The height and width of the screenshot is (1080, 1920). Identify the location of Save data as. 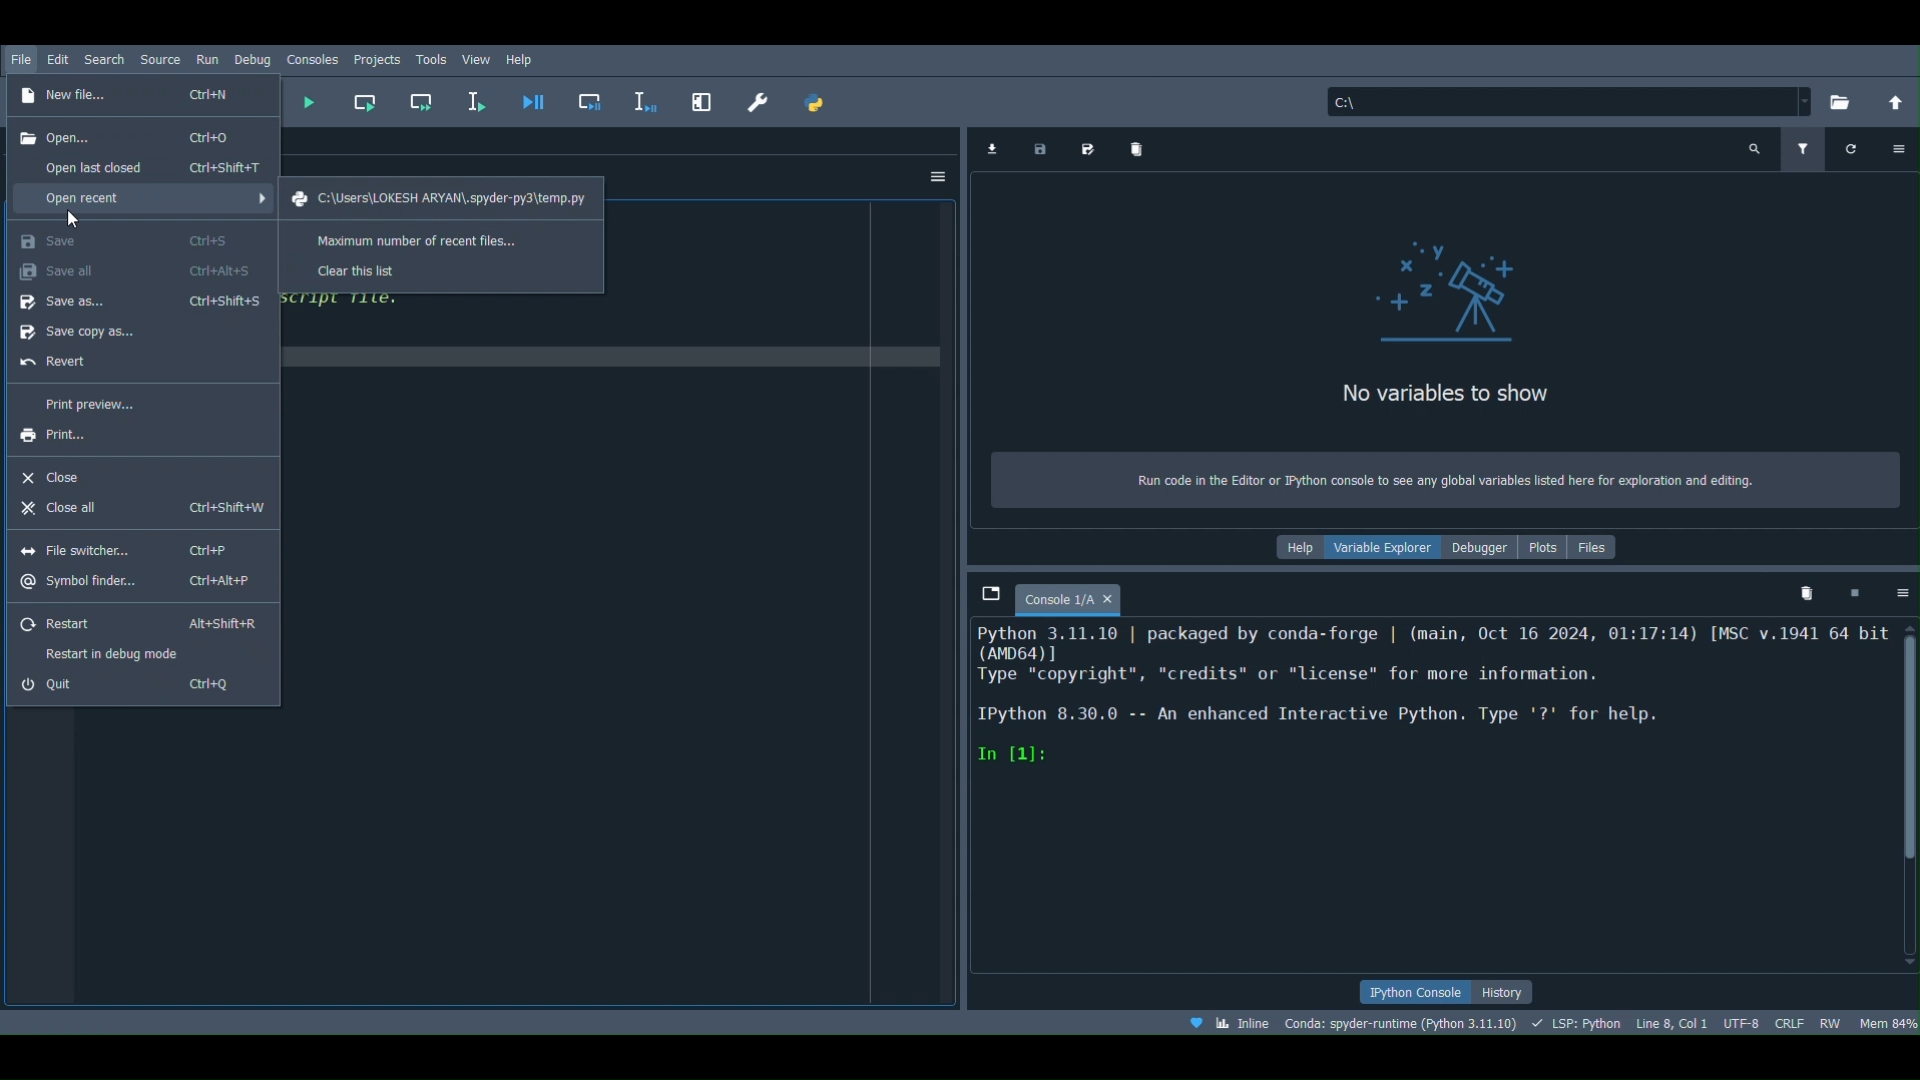
(1090, 147).